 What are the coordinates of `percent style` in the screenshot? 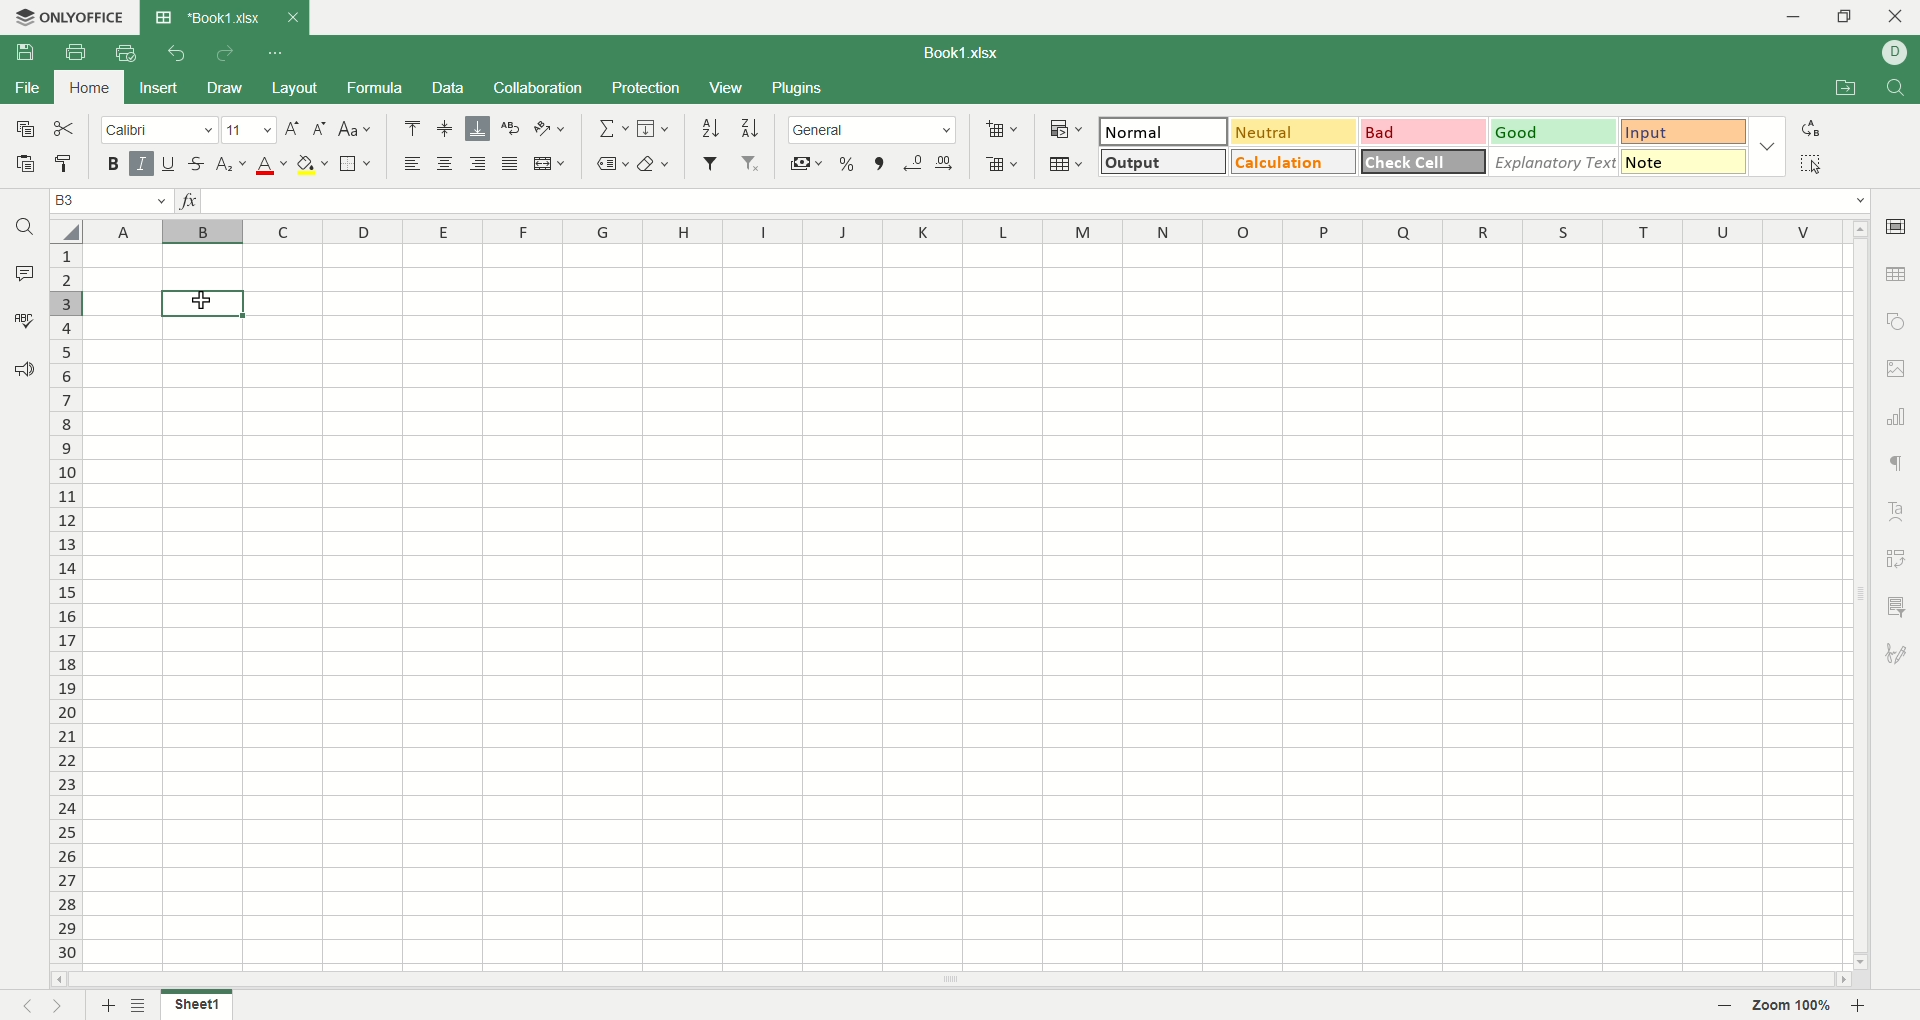 It's located at (846, 165).